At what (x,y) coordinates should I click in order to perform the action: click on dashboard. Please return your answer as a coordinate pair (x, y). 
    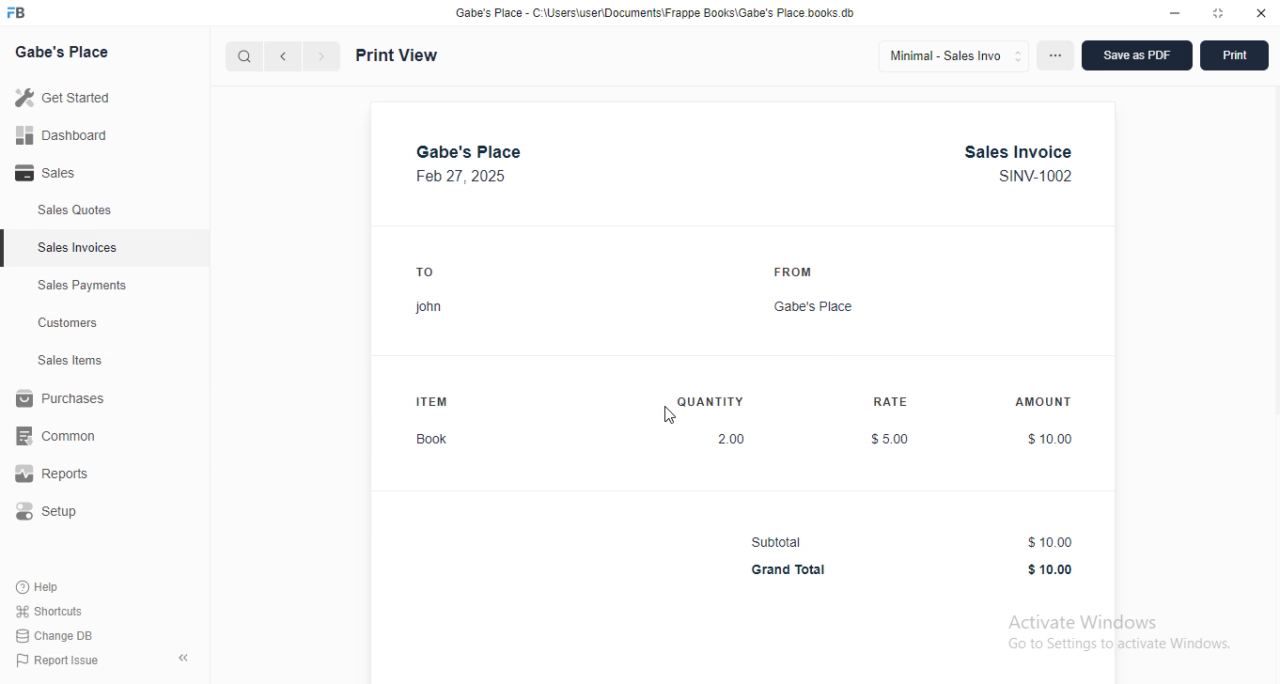
    Looking at the image, I should click on (62, 135).